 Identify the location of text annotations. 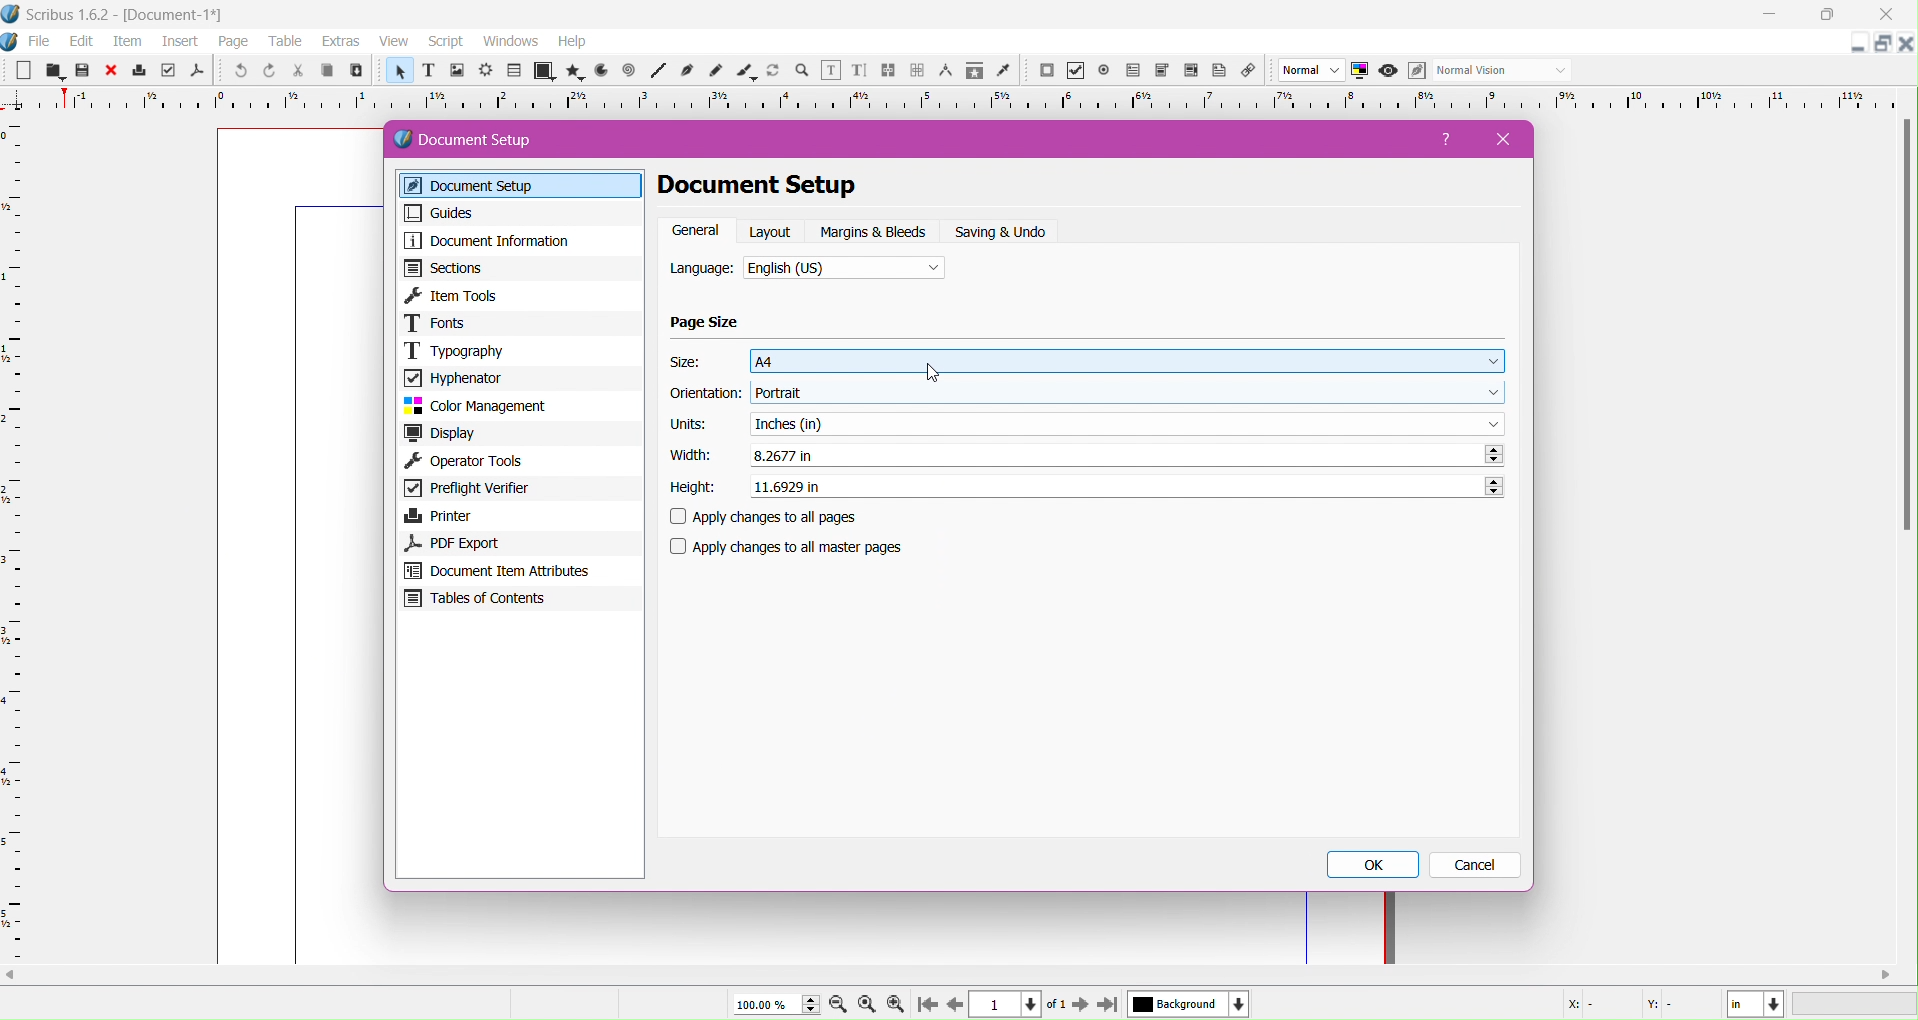
(1223, 71).